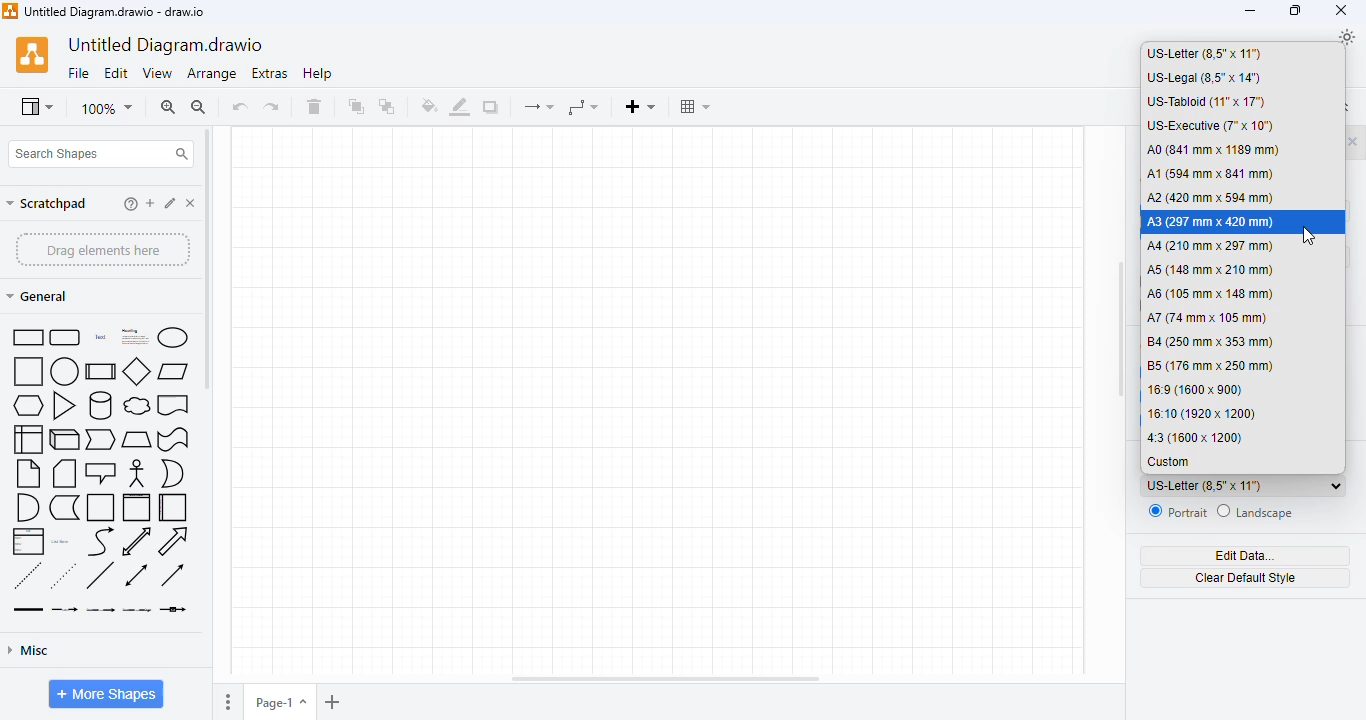 This screenshot has height=720, width=1366. I want to click on search shapes, so click(101, 154).